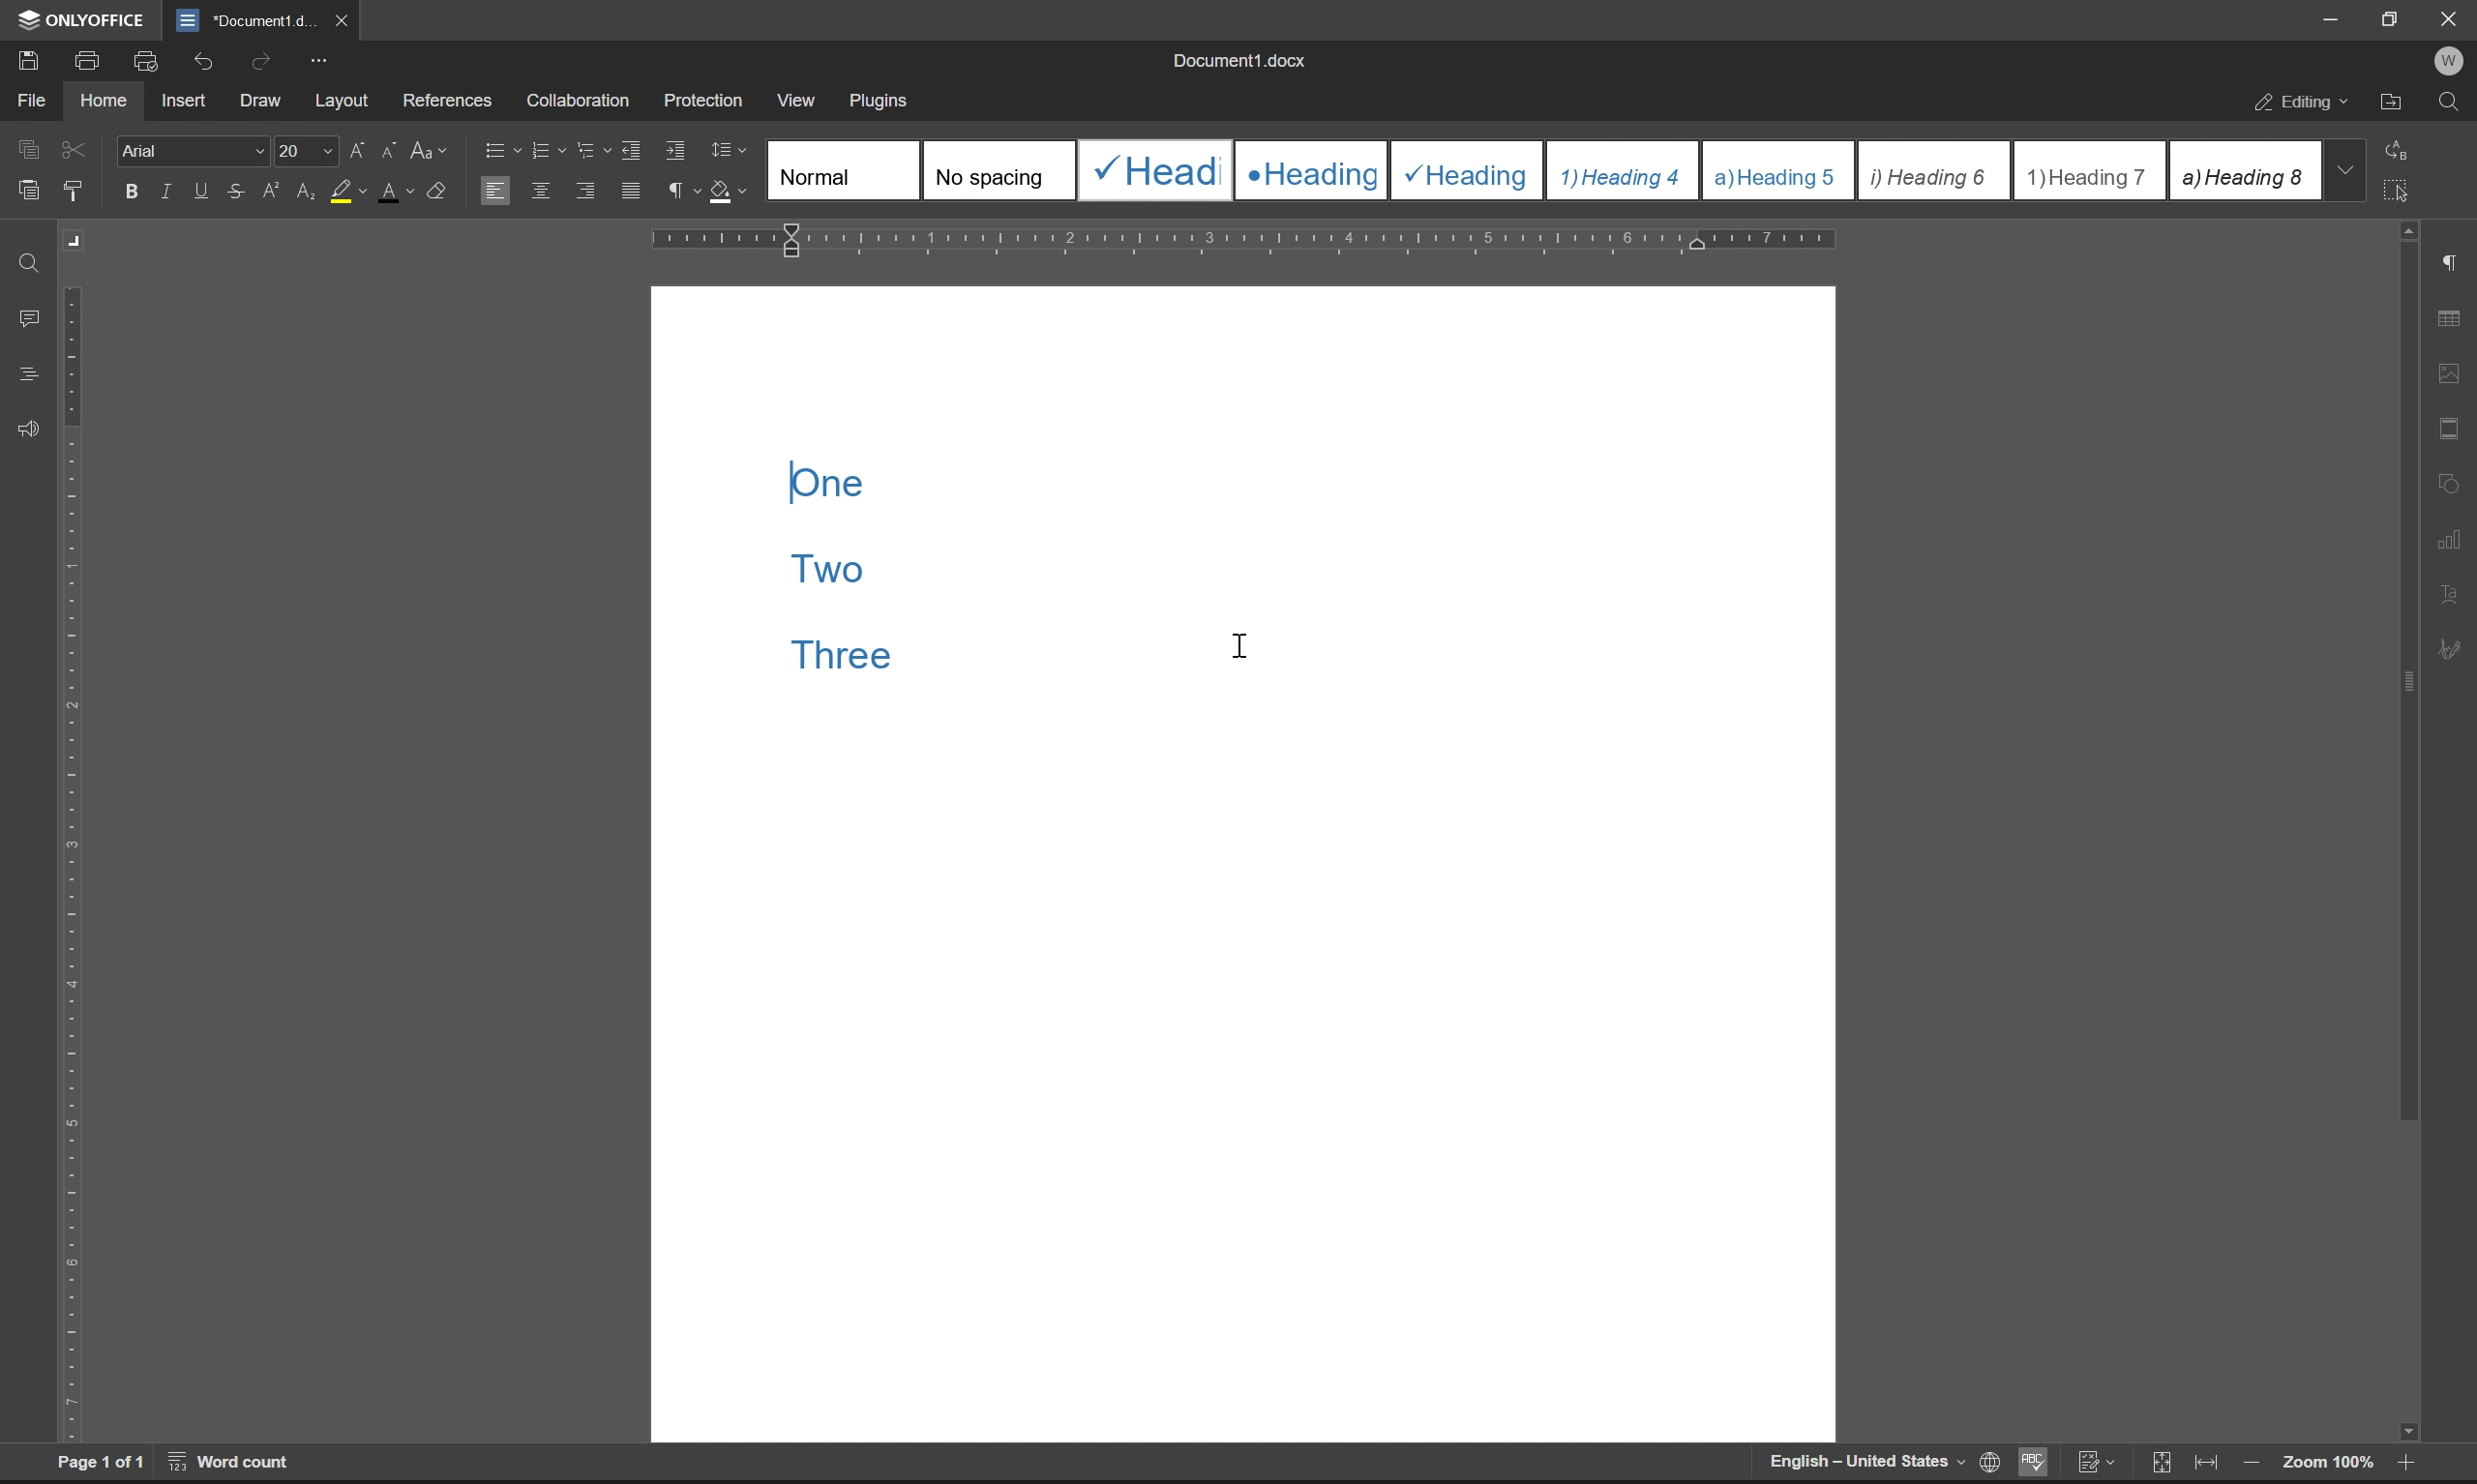 The width and height of the screenshot is (2477, 1484). Describe the element at coordinates (102, 98) in the screenshot. I see `home` at that location.